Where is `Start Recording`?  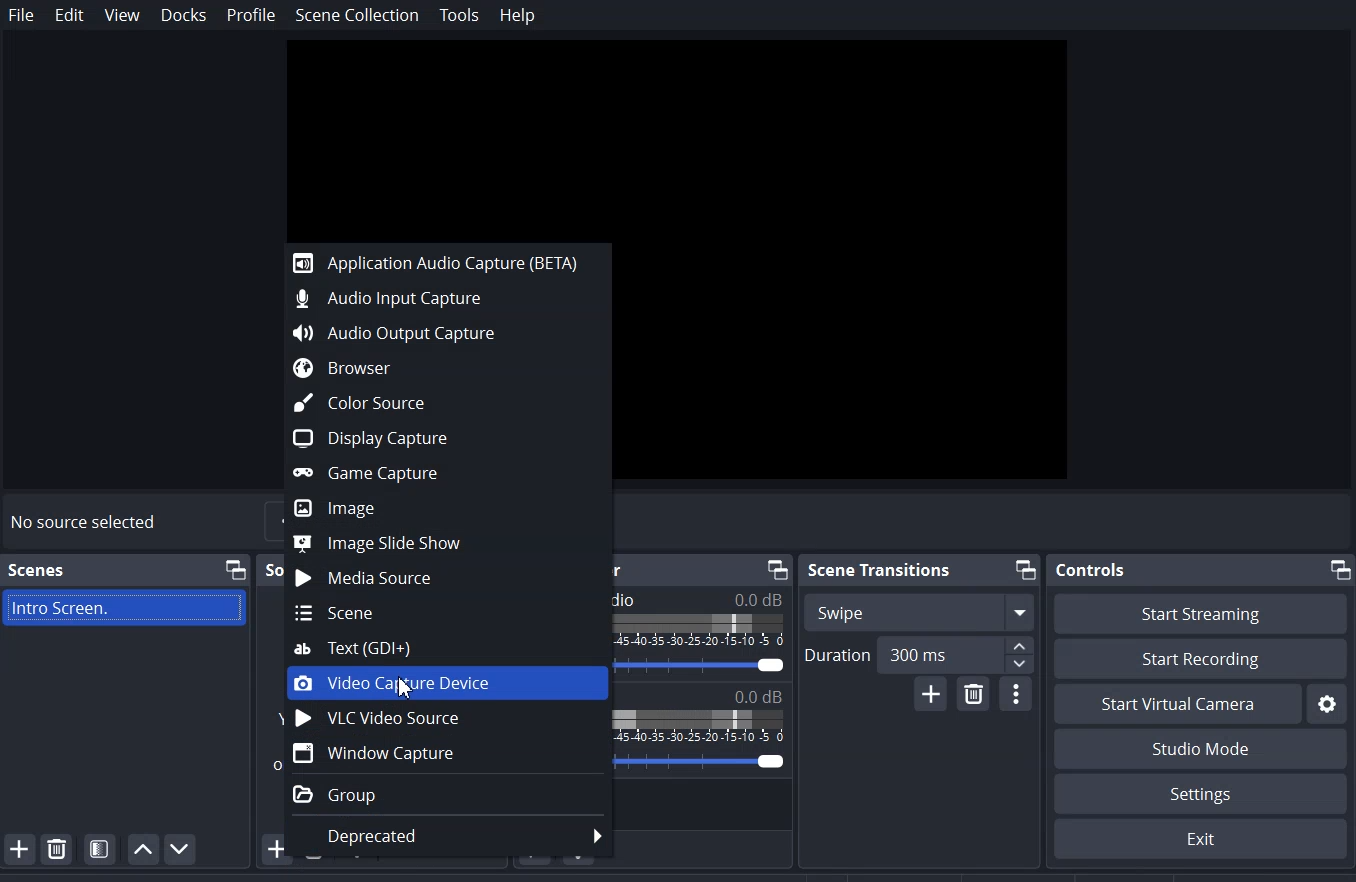 Start Recording is located at coordinates (1201, 660).